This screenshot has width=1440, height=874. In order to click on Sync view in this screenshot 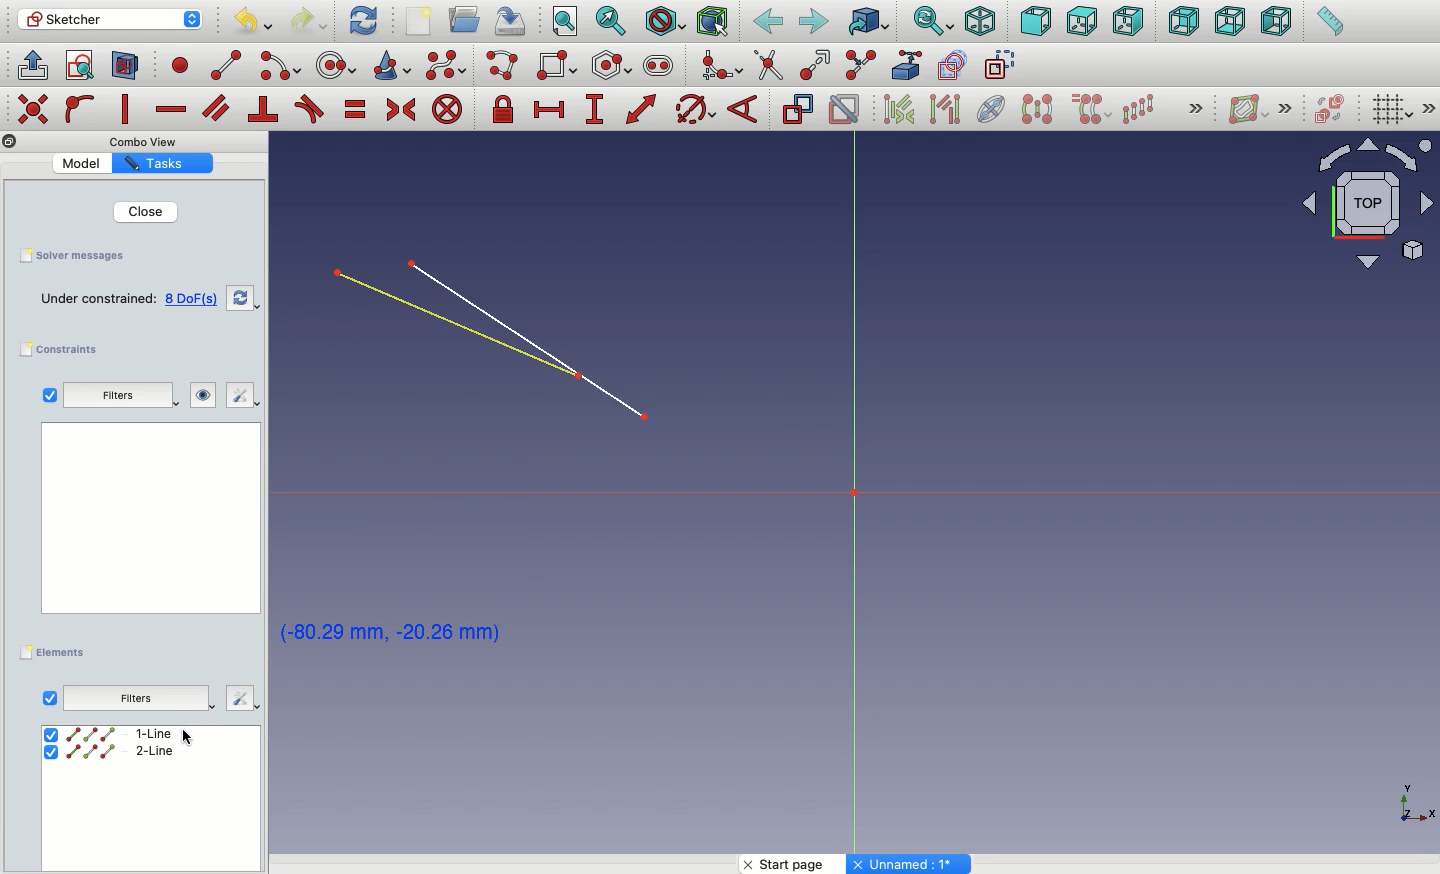, I will do `click(933, 21)`.